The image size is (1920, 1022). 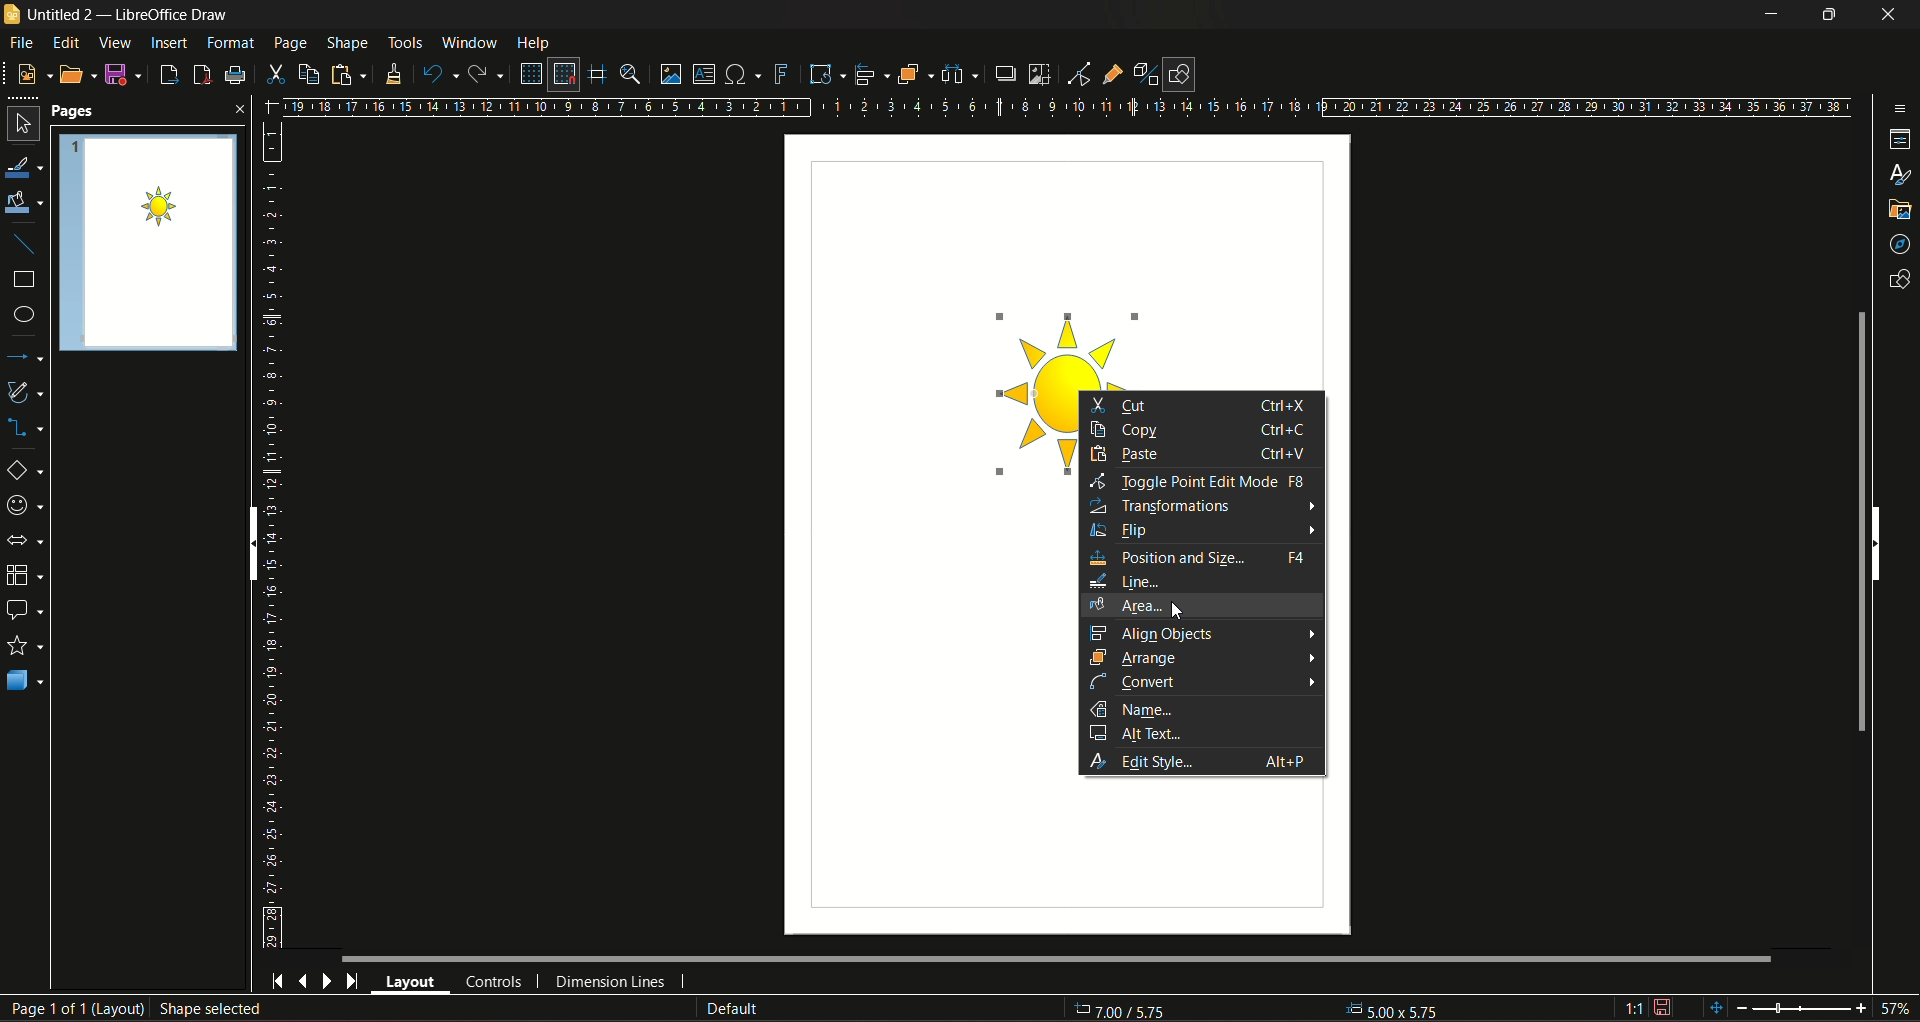 I want to click on alt text, so click(x=1141, y=733).